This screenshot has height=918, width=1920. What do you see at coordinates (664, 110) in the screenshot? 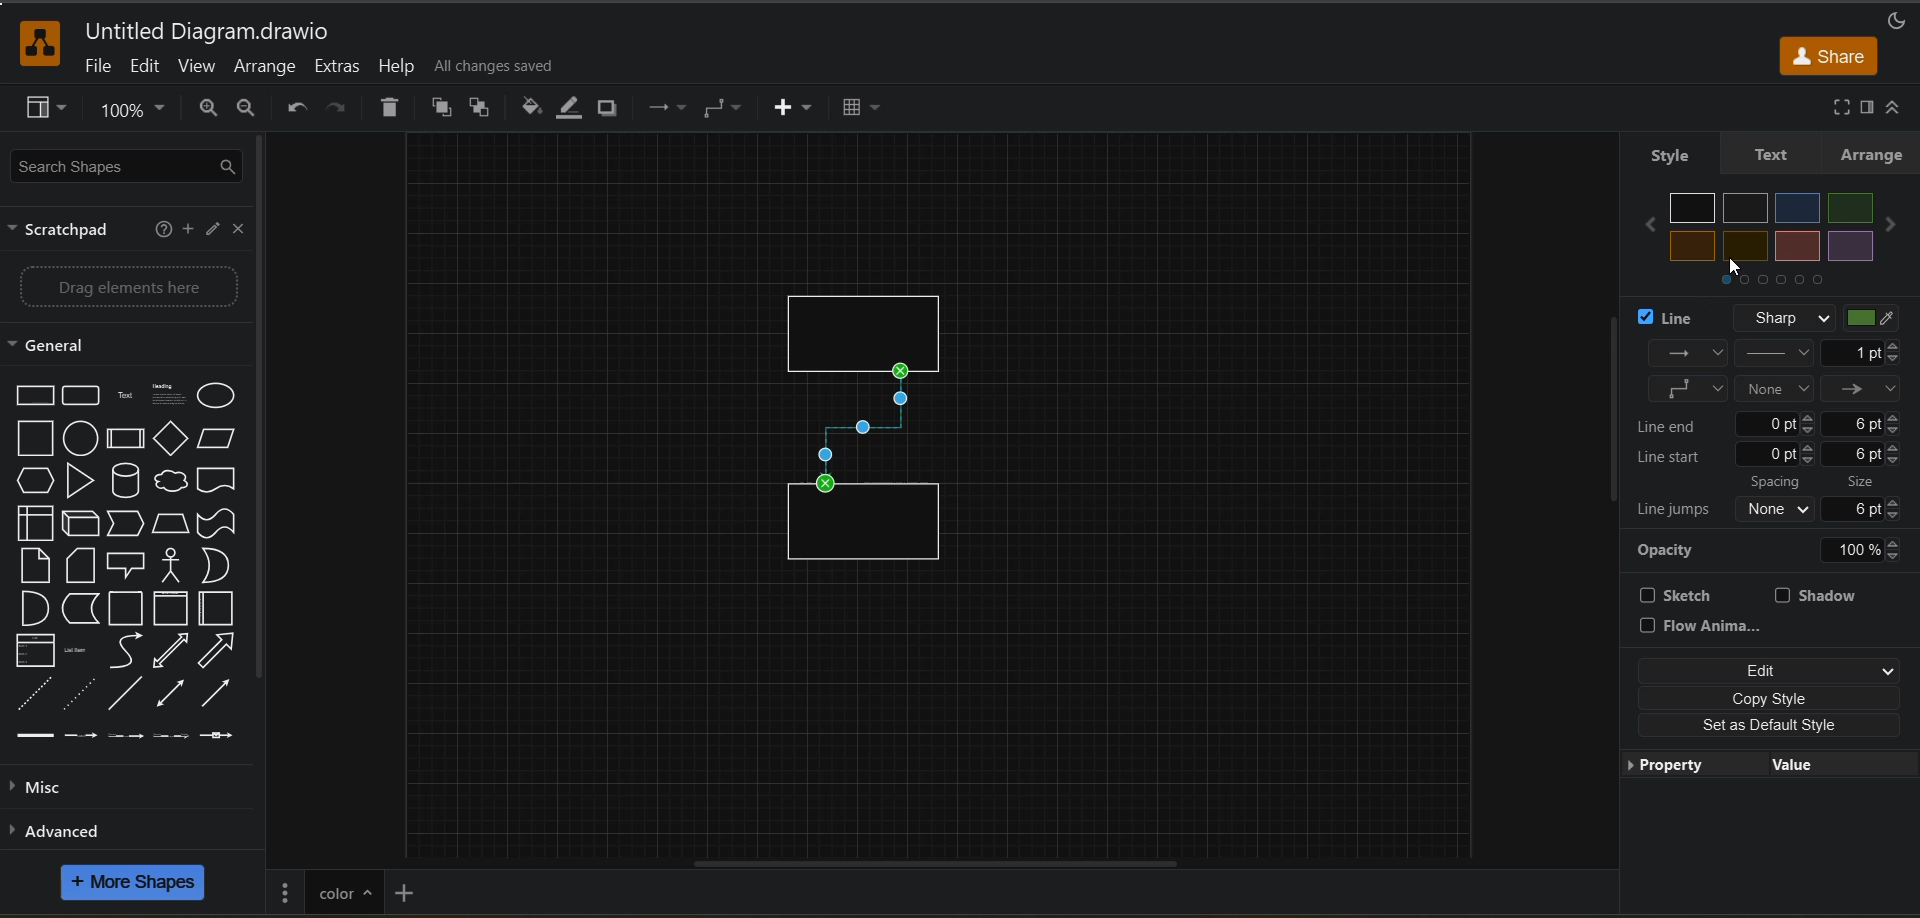
I see `waypoints` at bounding box center [664, 110].